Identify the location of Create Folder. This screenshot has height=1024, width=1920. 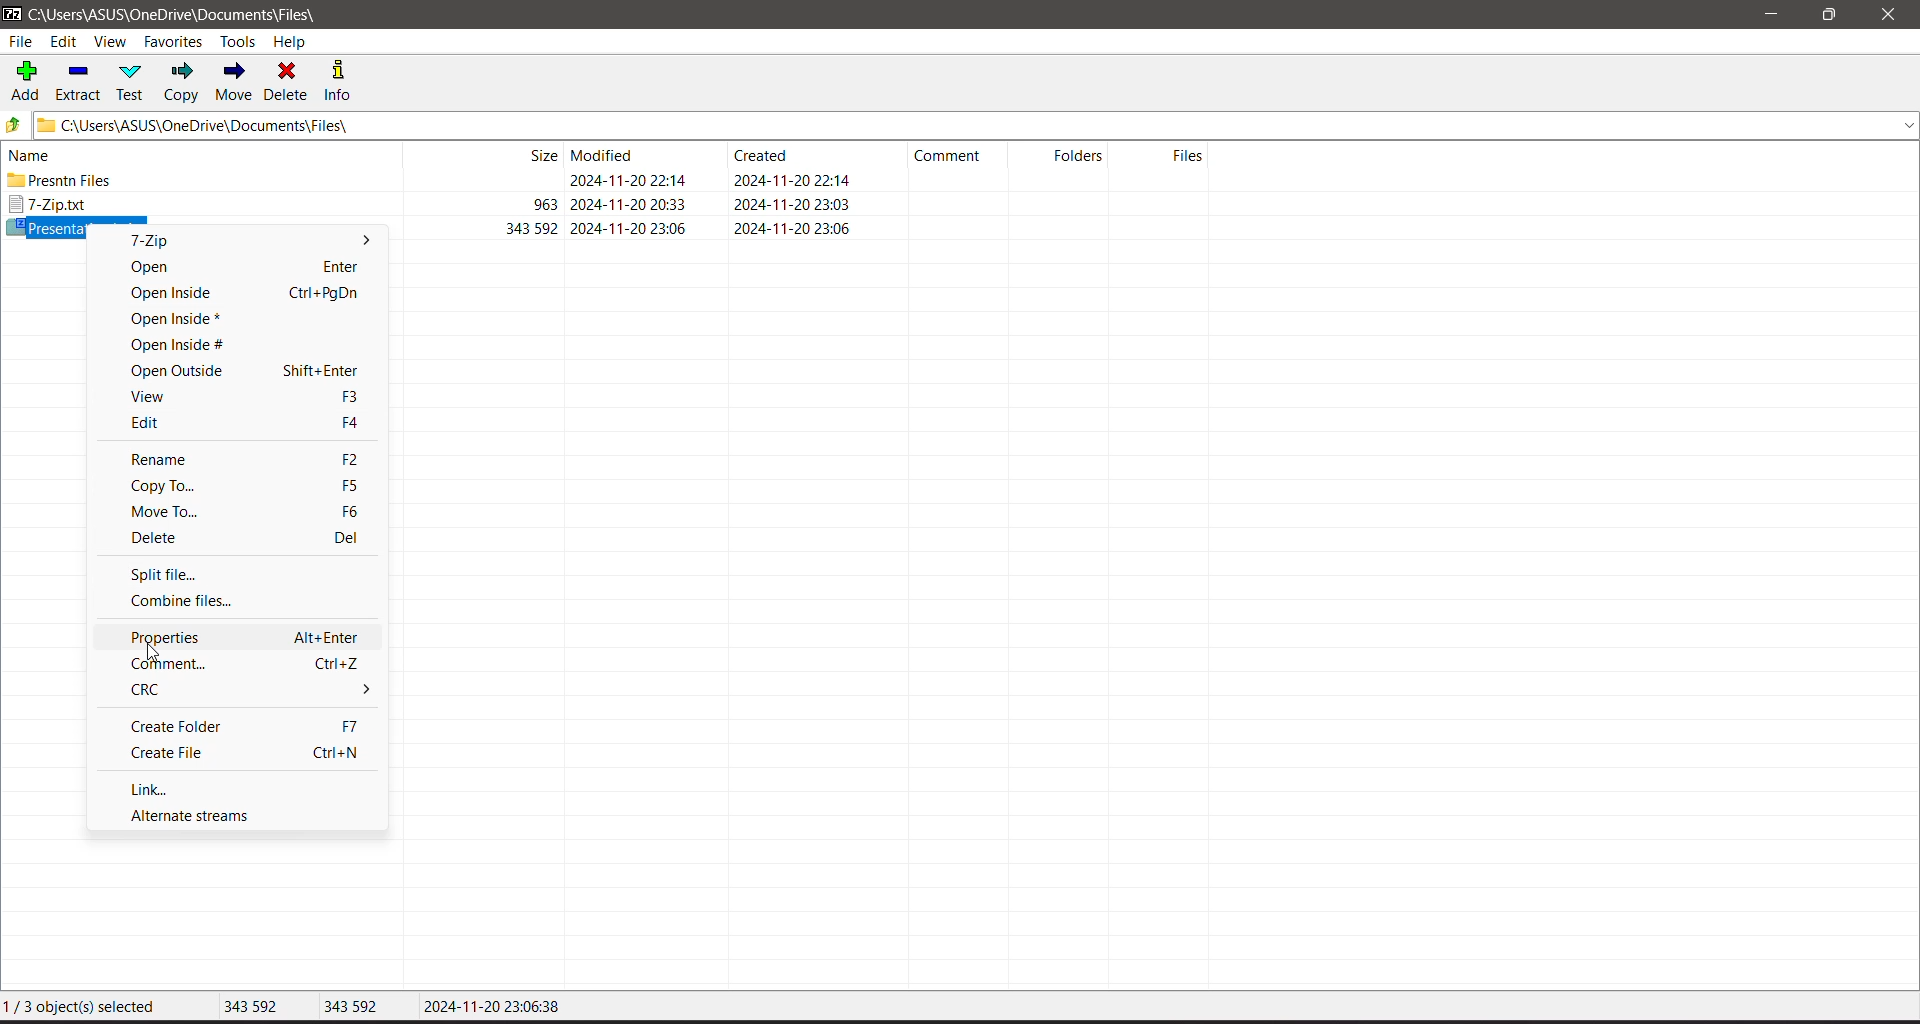
(243, 727).